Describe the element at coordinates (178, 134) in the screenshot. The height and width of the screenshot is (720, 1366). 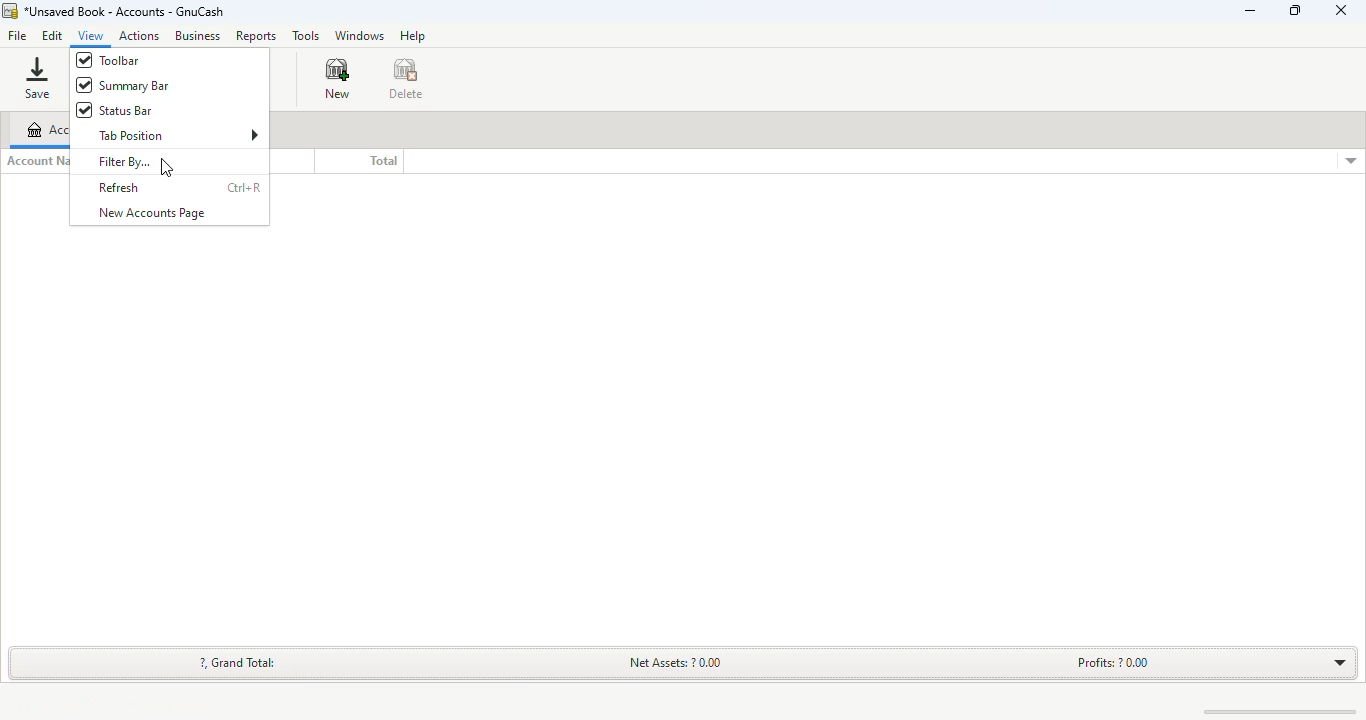
I see `tab position` at that location.